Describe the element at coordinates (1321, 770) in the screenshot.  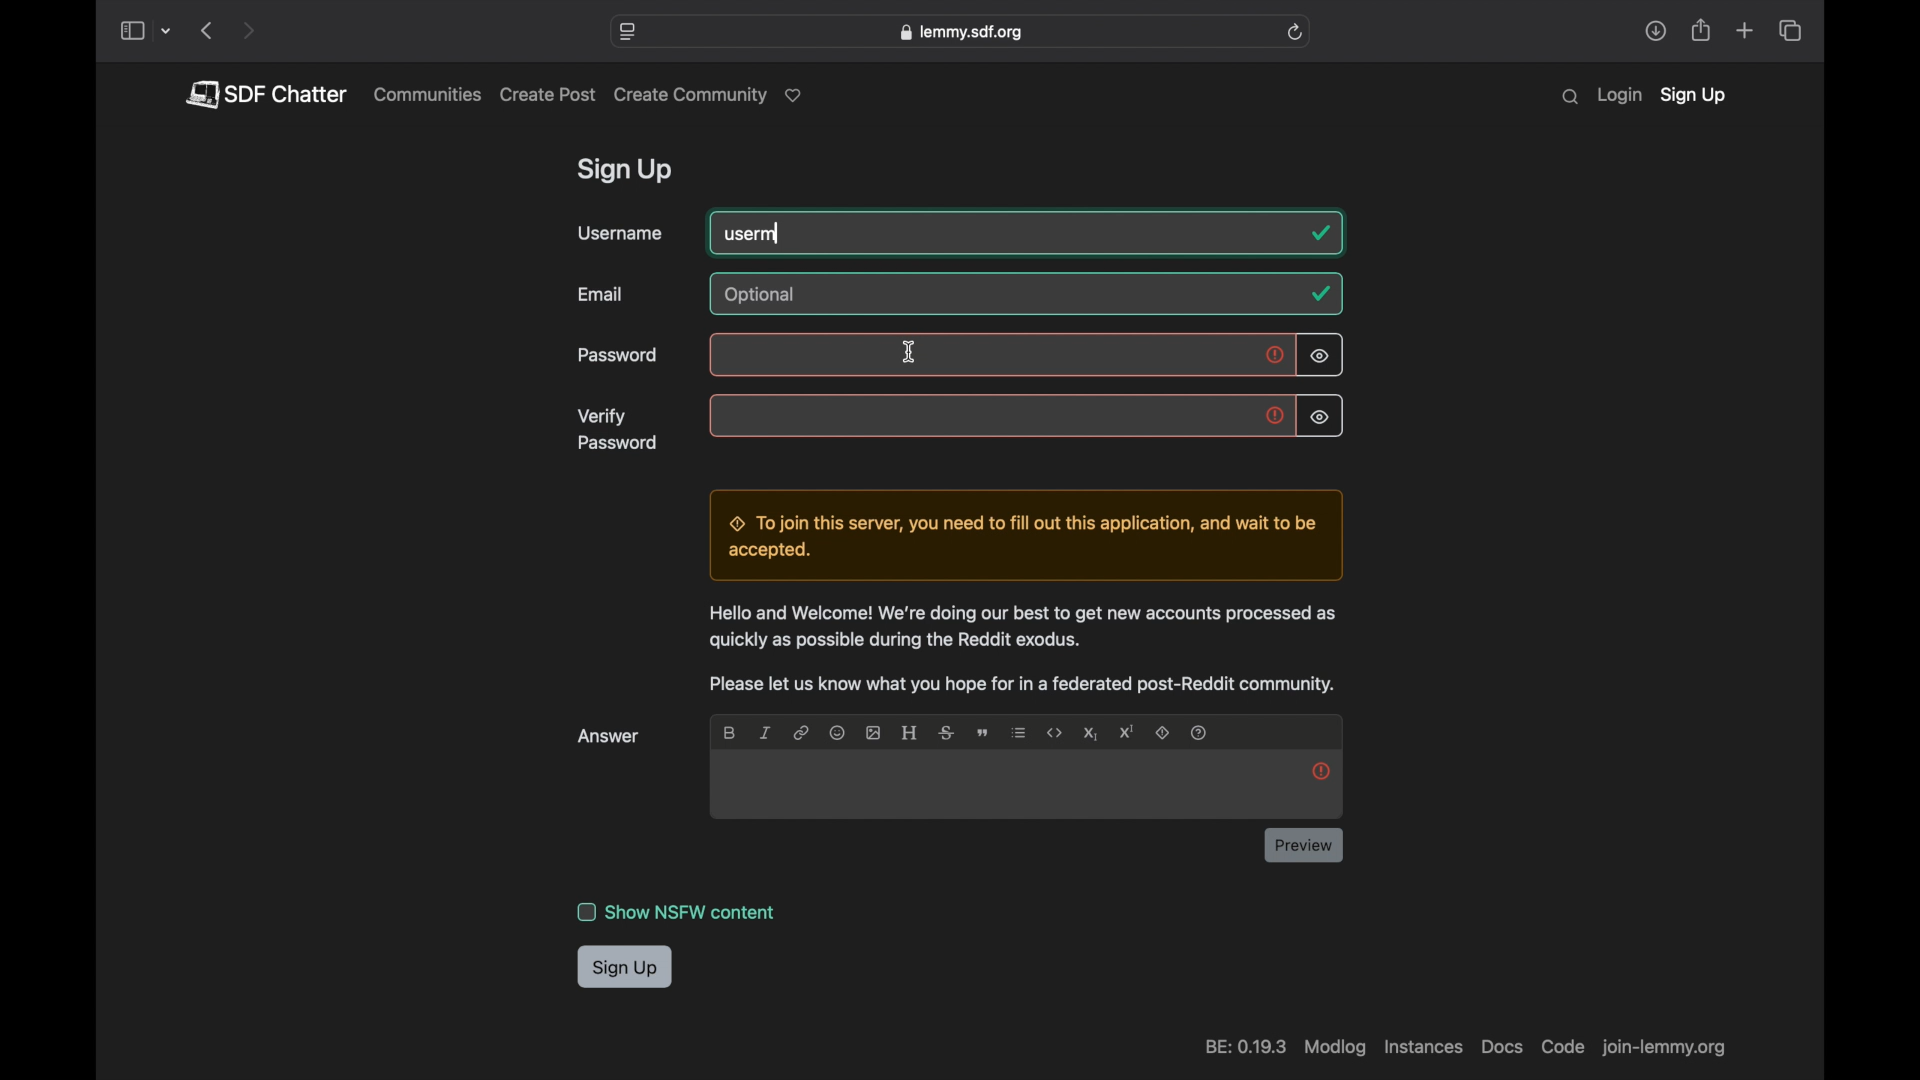
I see `exclamation ` at that location.